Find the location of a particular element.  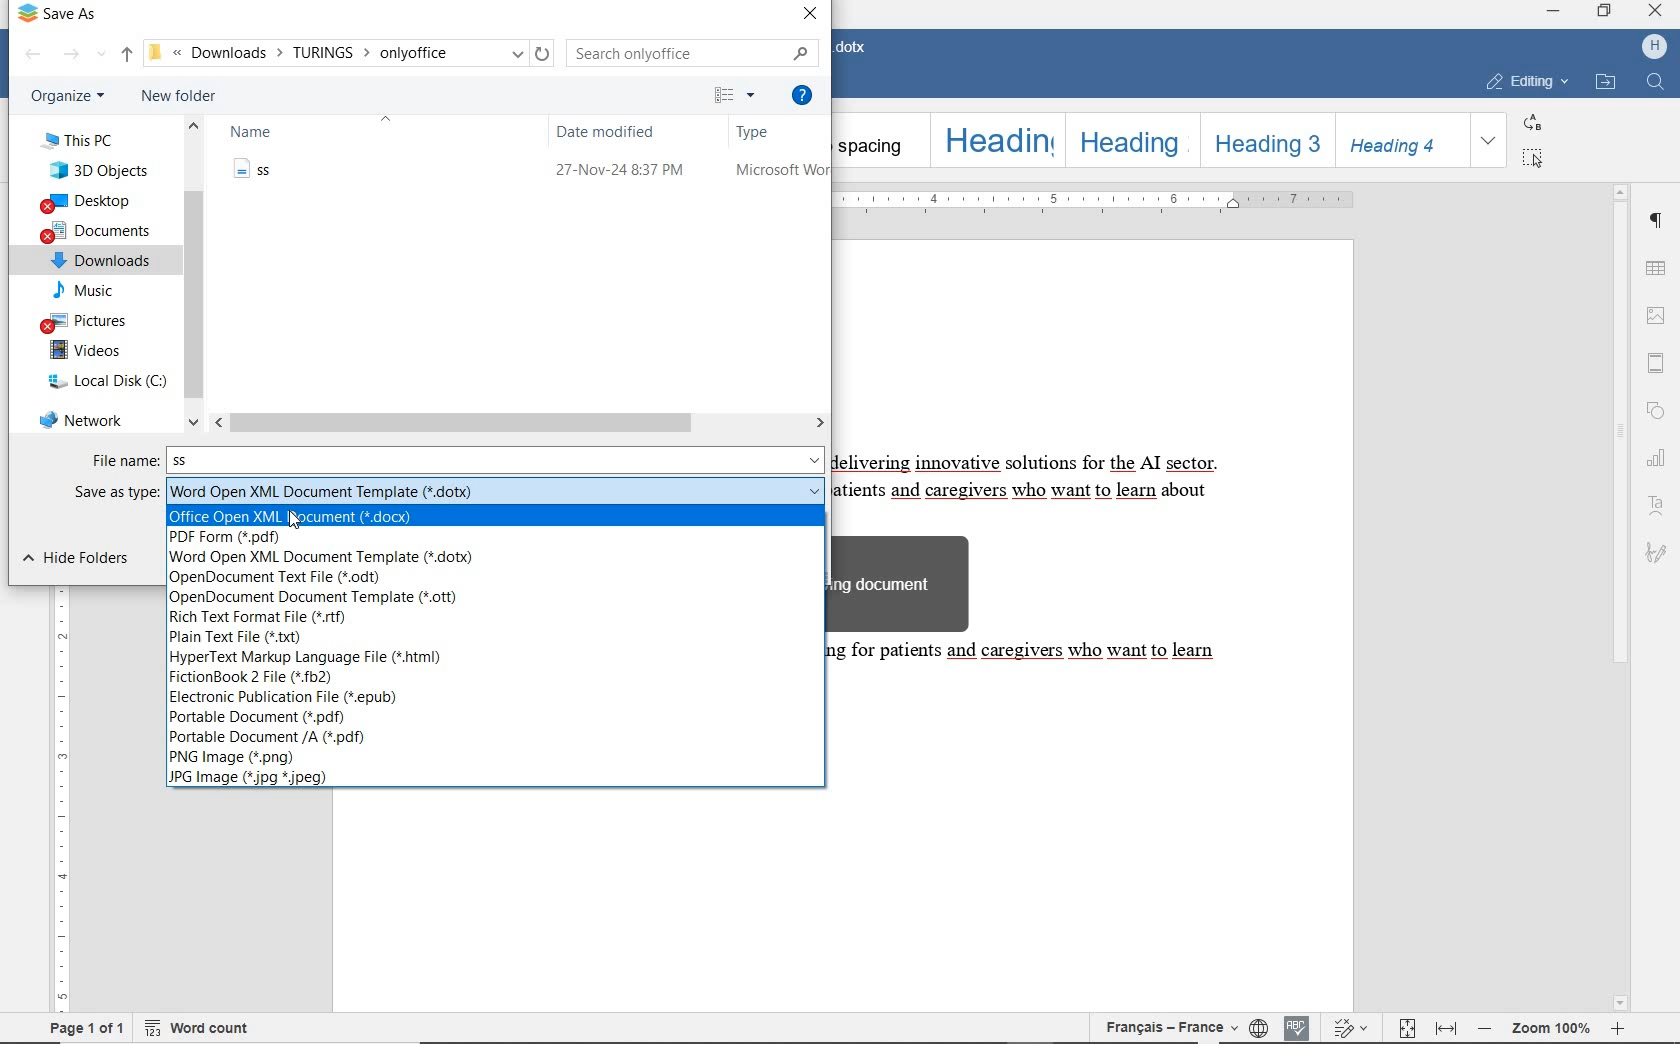

DOCX is located at coordinates (310, 515).